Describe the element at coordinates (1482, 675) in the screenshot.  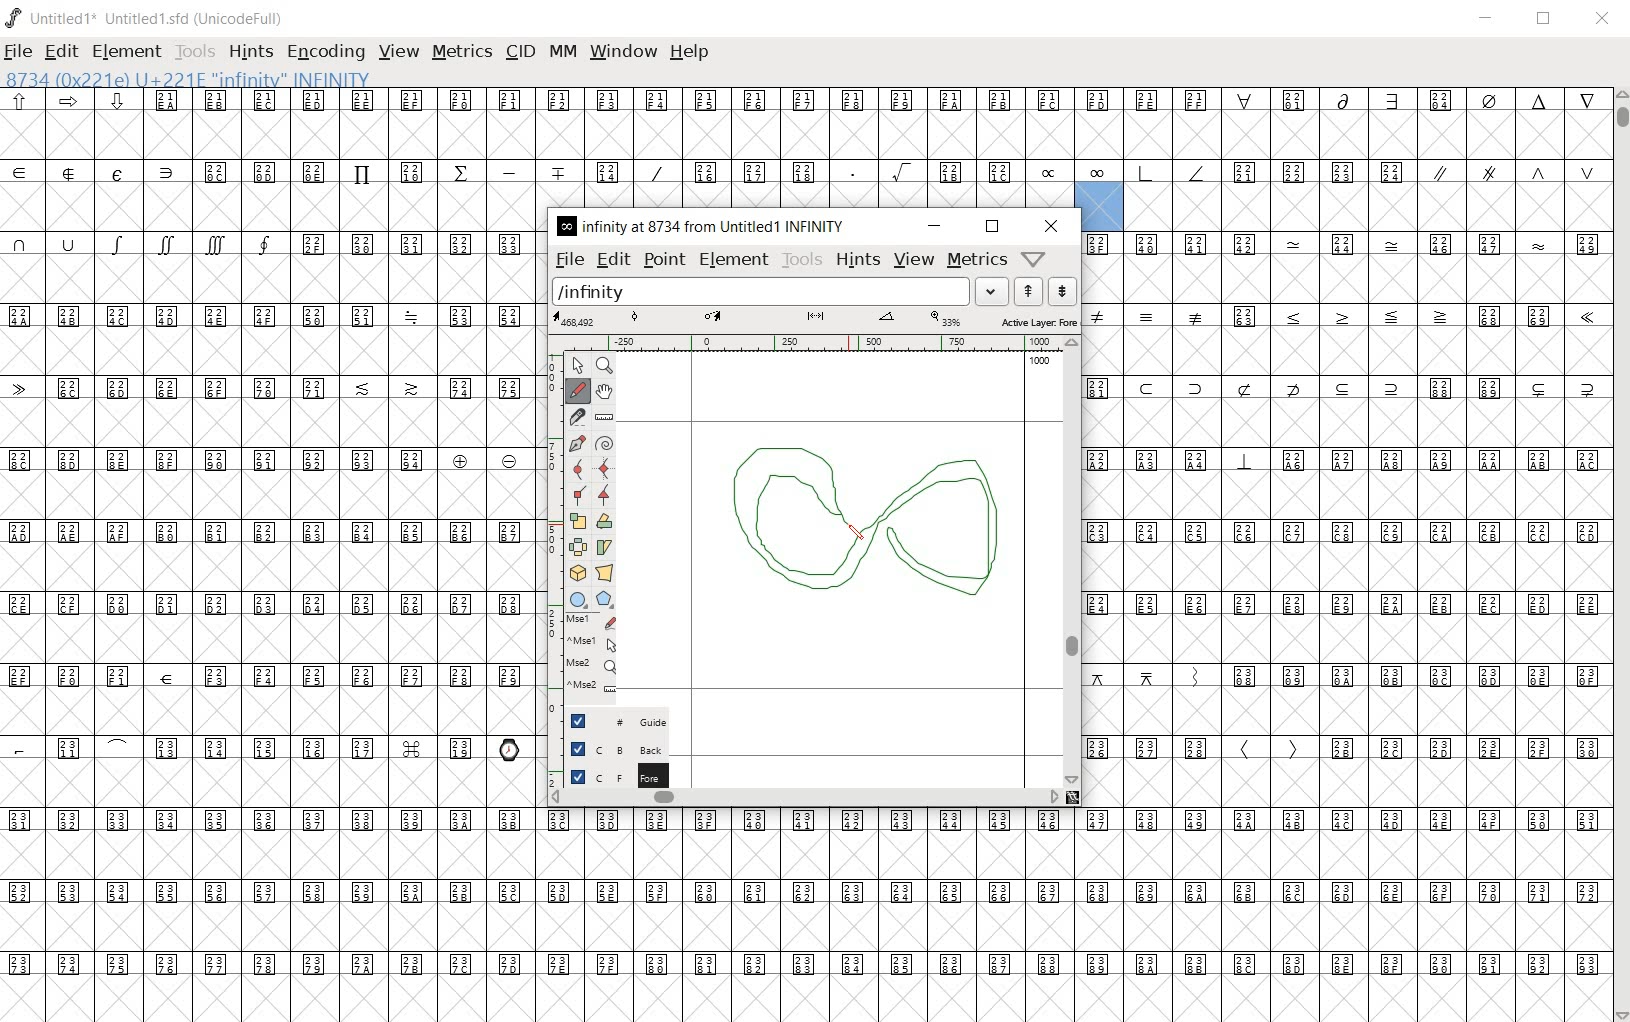
I see `Unicode code points` at that location.